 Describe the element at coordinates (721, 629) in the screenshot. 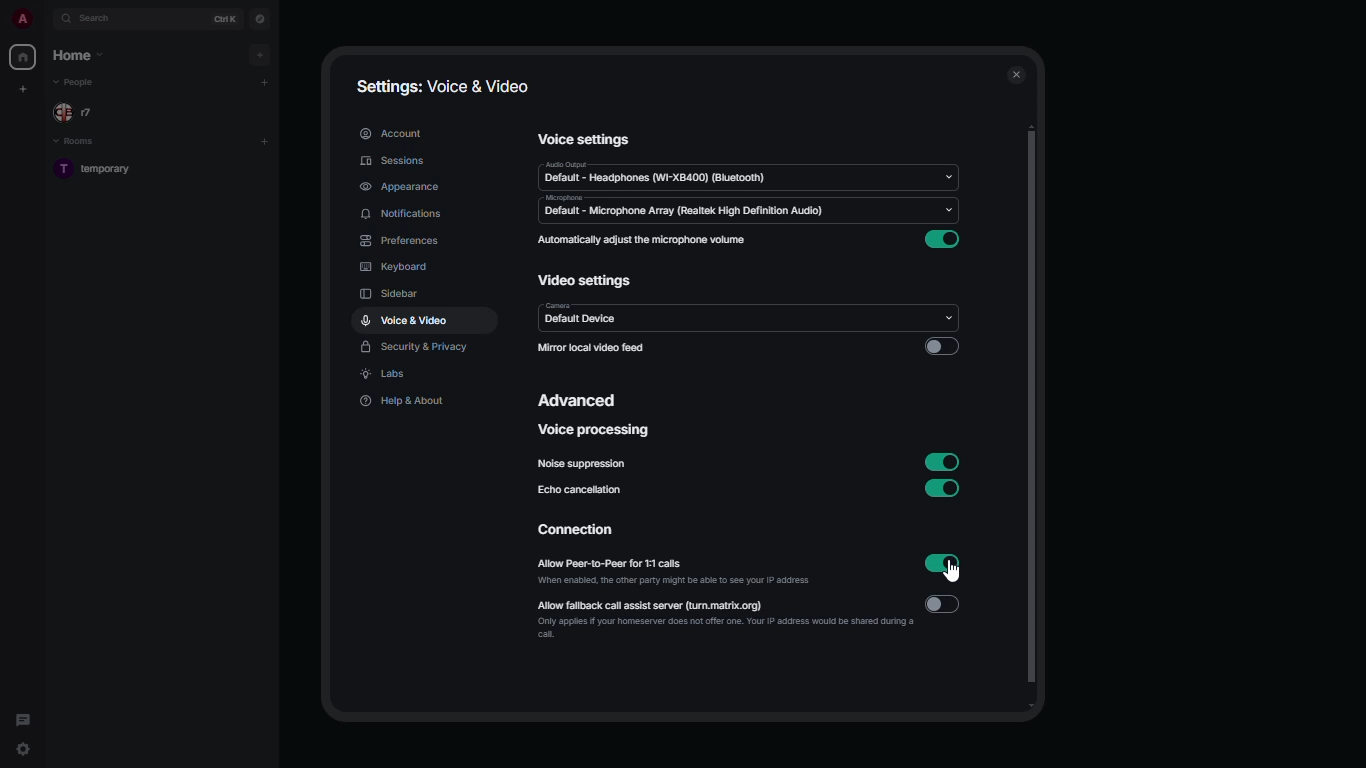

I see `(Oy applies § your homeserver Goes hot offer ane. Your II” address would De shred cam` at that location.